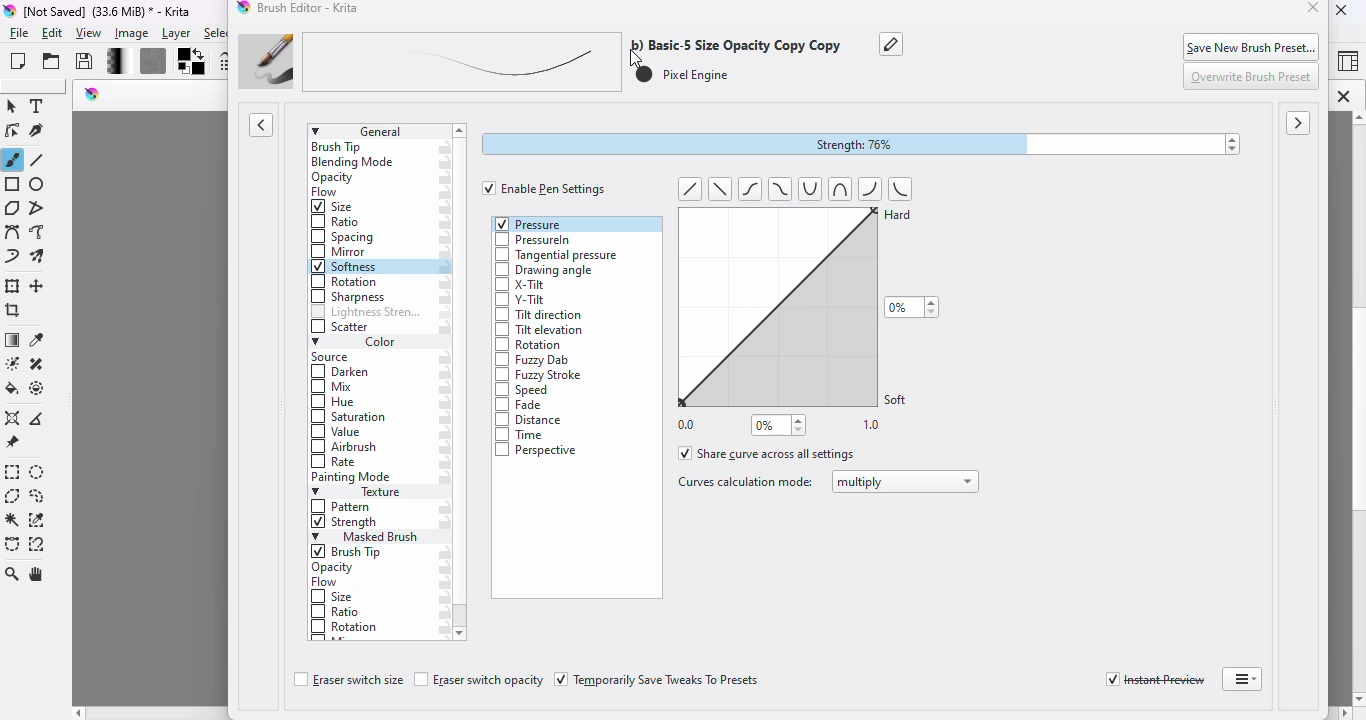 The width and height of the screenshot is (1366, 720). I want to click on masked brush, so click(365, 537).